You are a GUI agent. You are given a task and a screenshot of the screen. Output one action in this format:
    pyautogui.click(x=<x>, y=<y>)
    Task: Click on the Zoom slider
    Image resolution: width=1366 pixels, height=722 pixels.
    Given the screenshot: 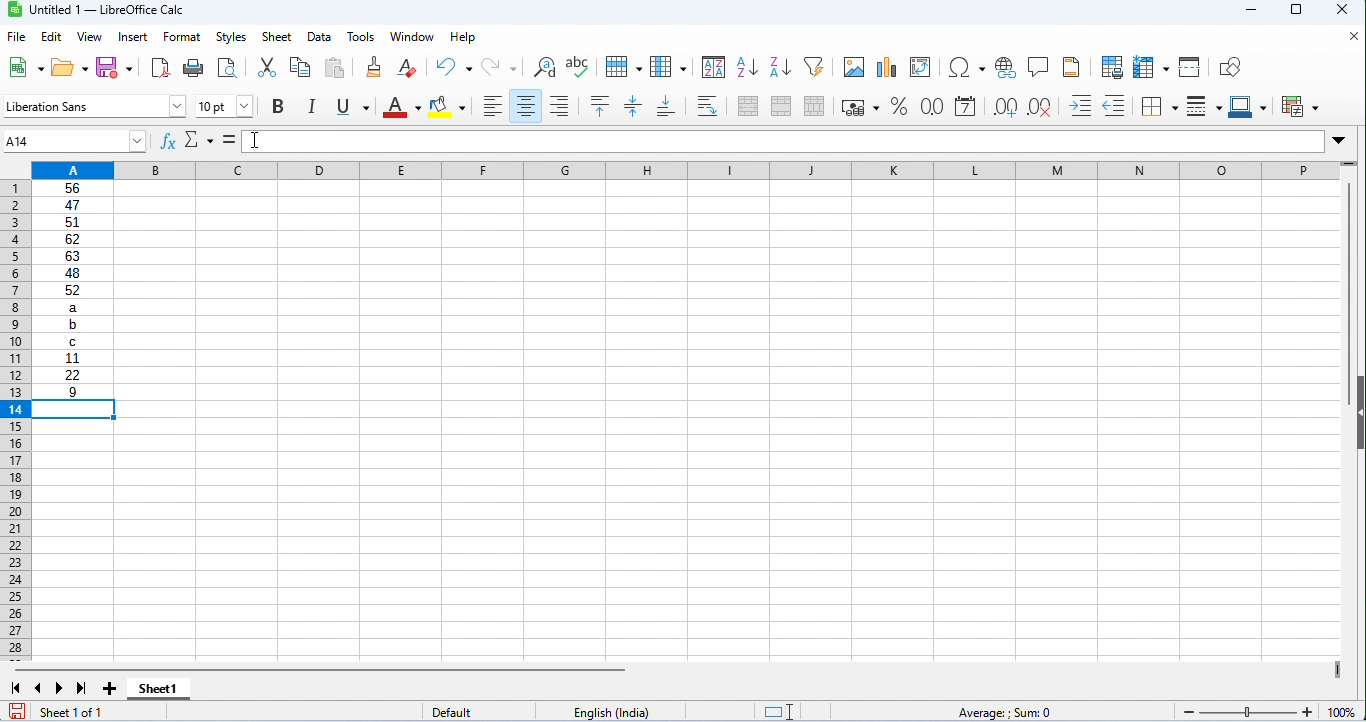 What is the action you would take?
    pyautogui.click(x=1248, y=712)
    